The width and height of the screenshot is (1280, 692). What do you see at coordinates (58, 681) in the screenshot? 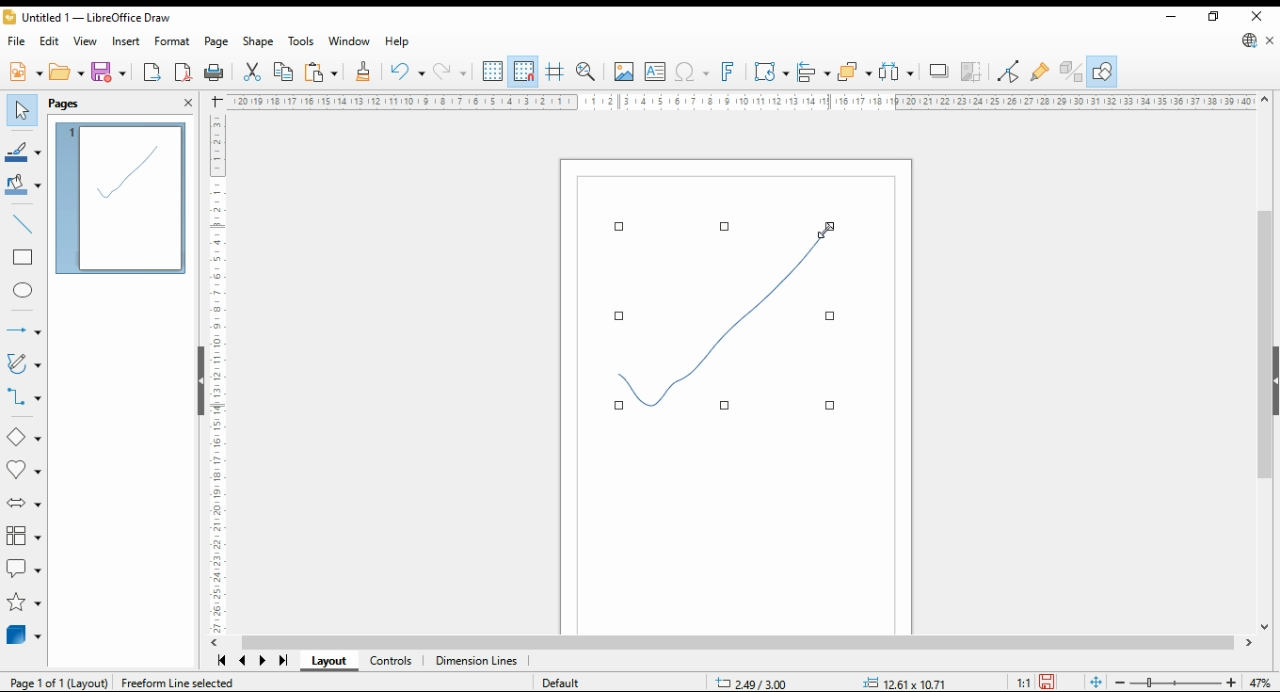
I see `pagw 1 of 1 (layout)` at bounding box center [58, 681].